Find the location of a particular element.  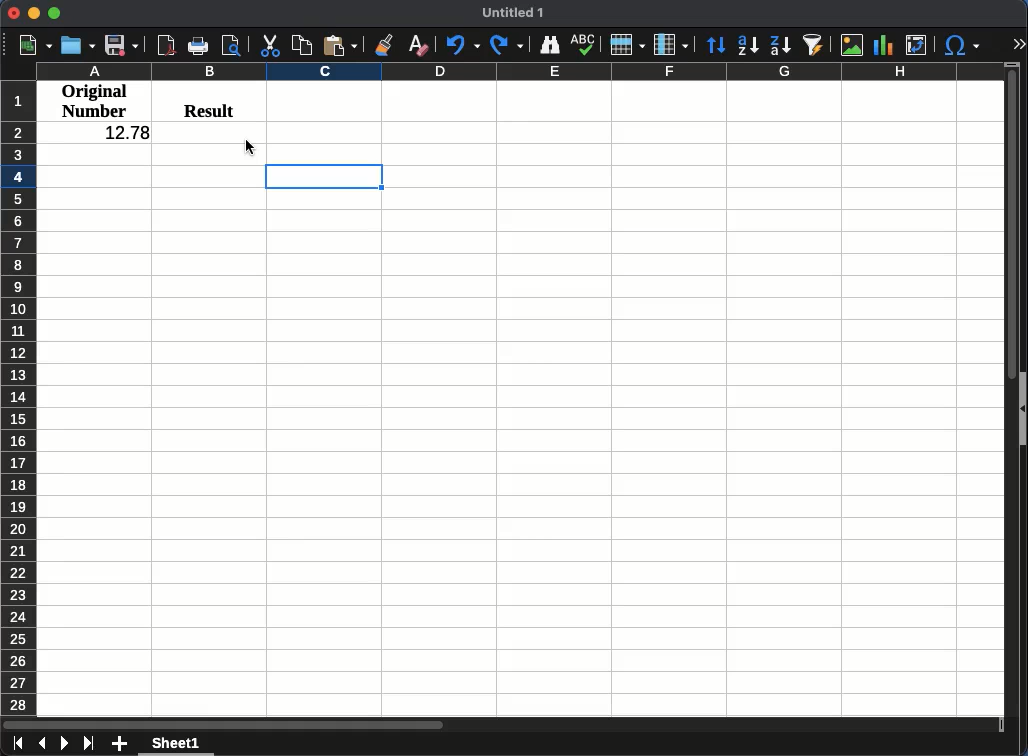

sheet 1 is located at coordinates (180, 746).